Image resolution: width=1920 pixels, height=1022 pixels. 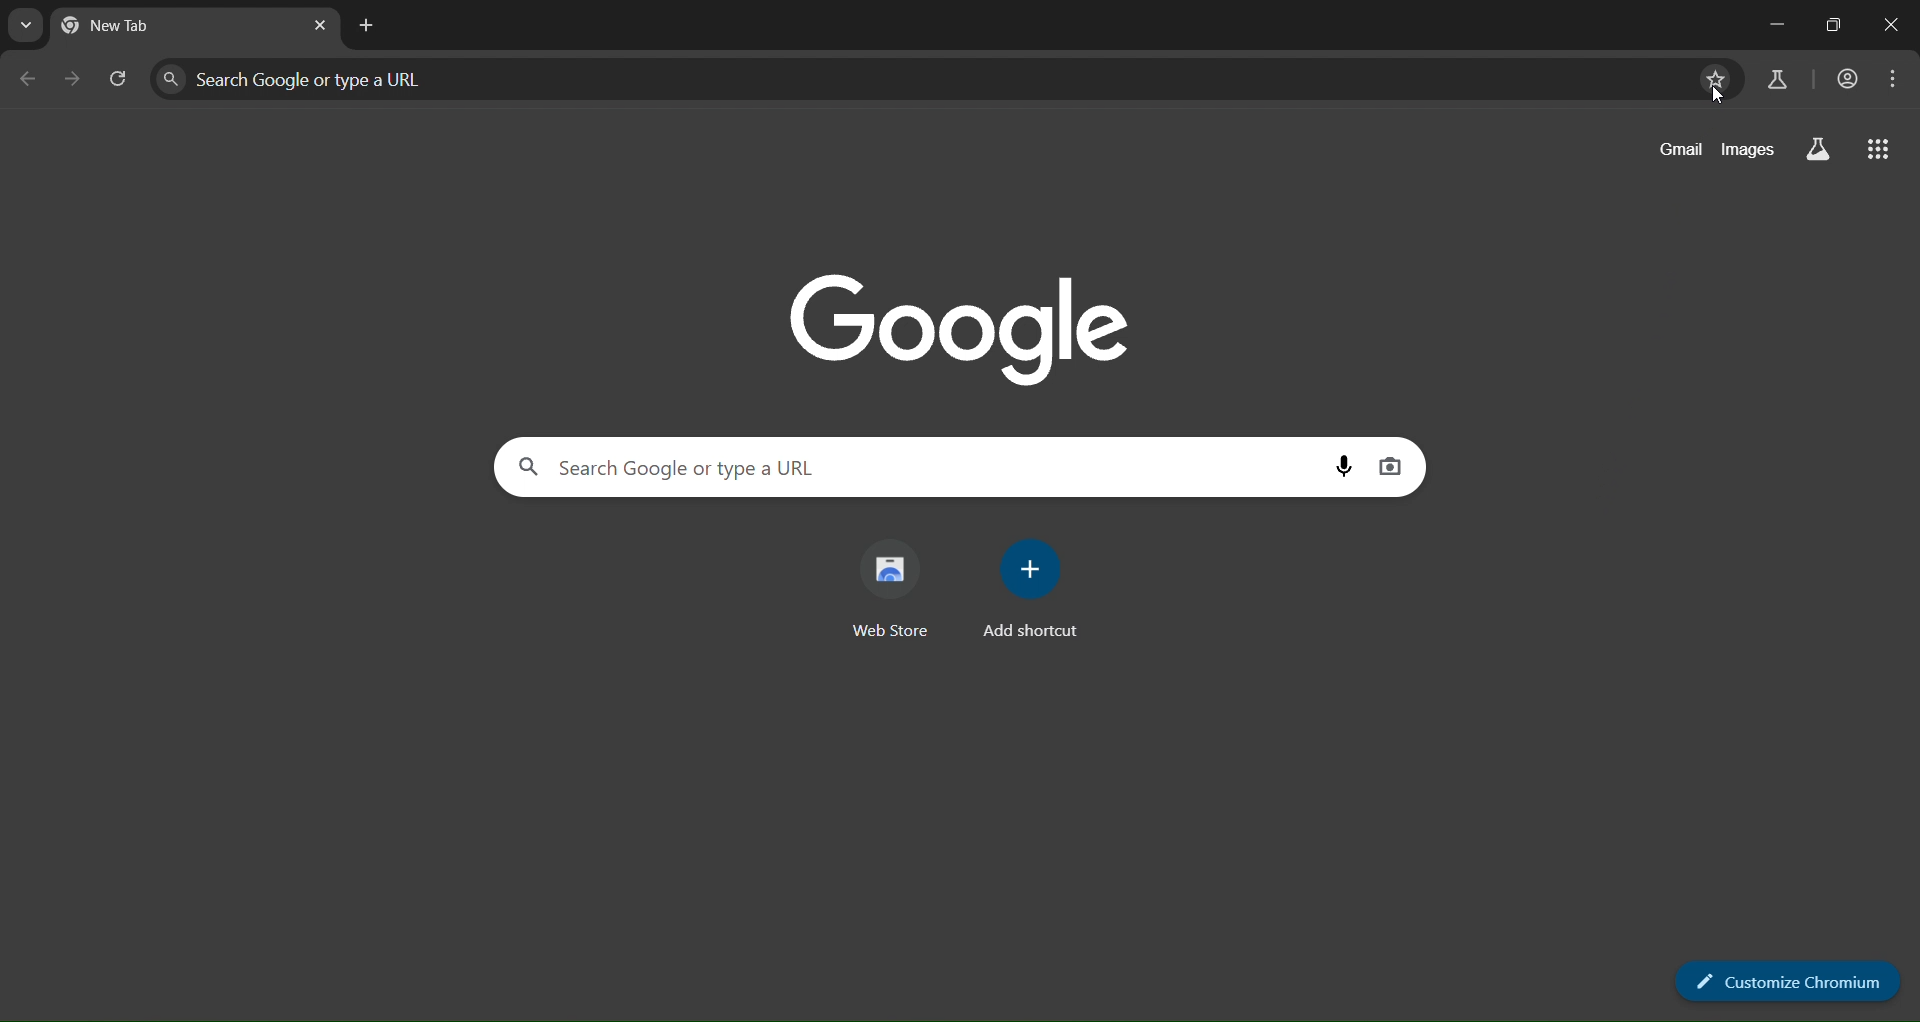 What do you see at coordinates (1832, 23) in the screenshot?
I see `restore down` at bounding box center [1832, 23].